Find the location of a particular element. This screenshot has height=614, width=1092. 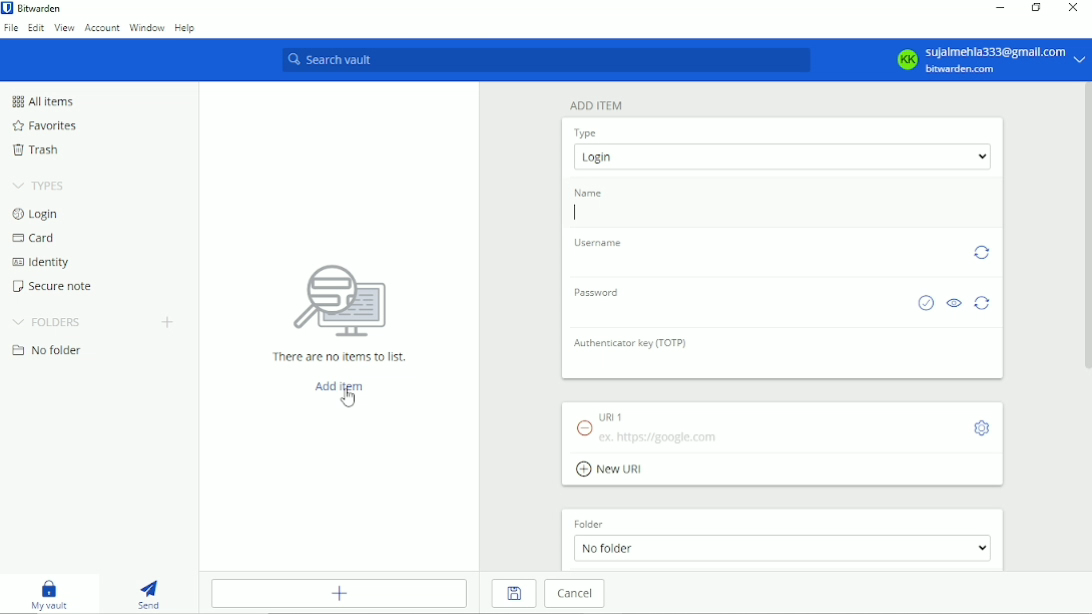

All items is located at coordinates (45, 101).